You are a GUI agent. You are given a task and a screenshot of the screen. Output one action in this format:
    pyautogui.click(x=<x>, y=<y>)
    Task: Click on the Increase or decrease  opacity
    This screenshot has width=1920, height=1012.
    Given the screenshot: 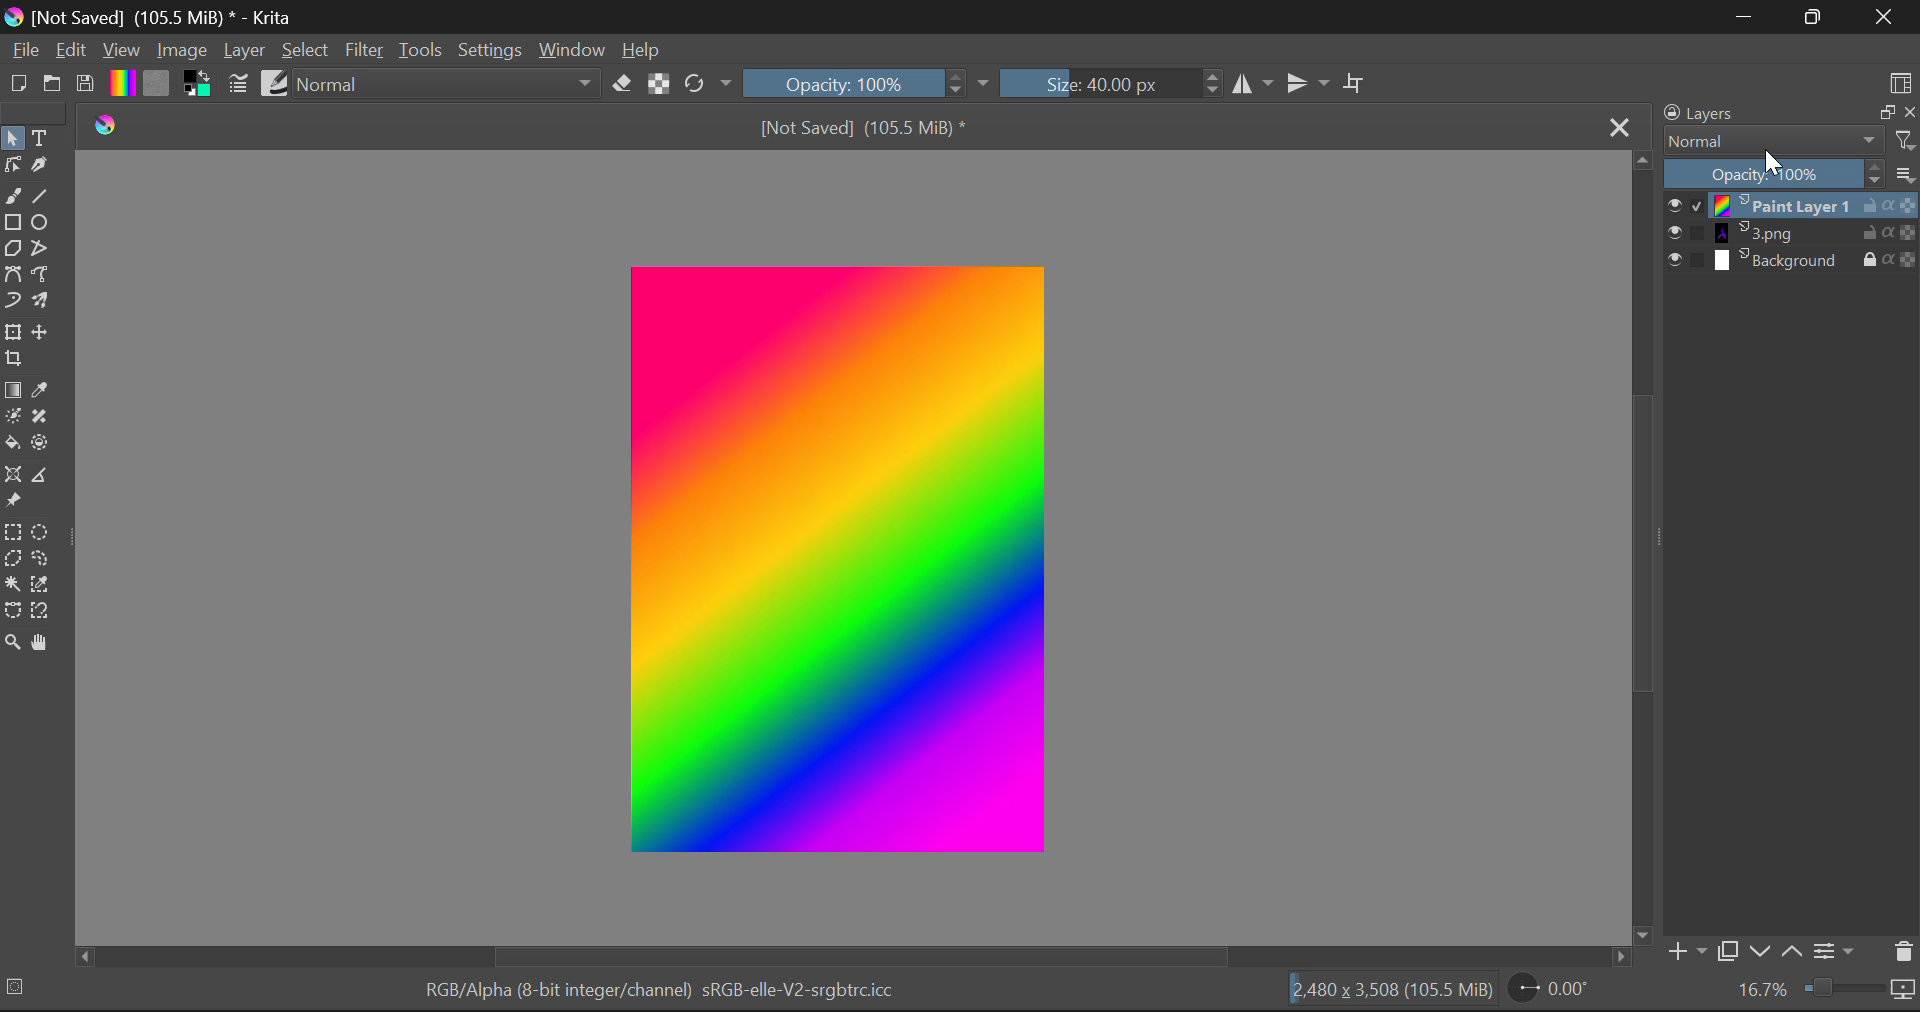 What is the action you would take?
    pyautogui.click(x=957, y=85)
    